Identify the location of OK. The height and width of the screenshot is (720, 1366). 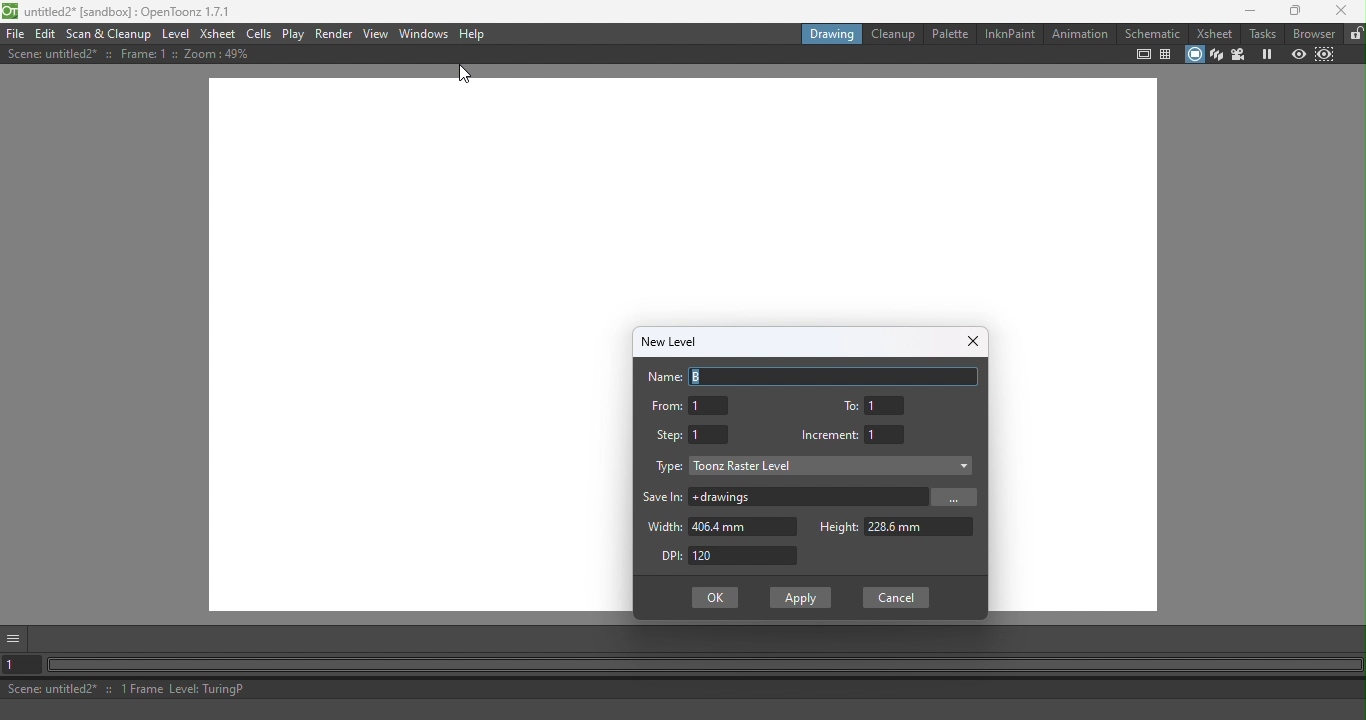
(716, 598).